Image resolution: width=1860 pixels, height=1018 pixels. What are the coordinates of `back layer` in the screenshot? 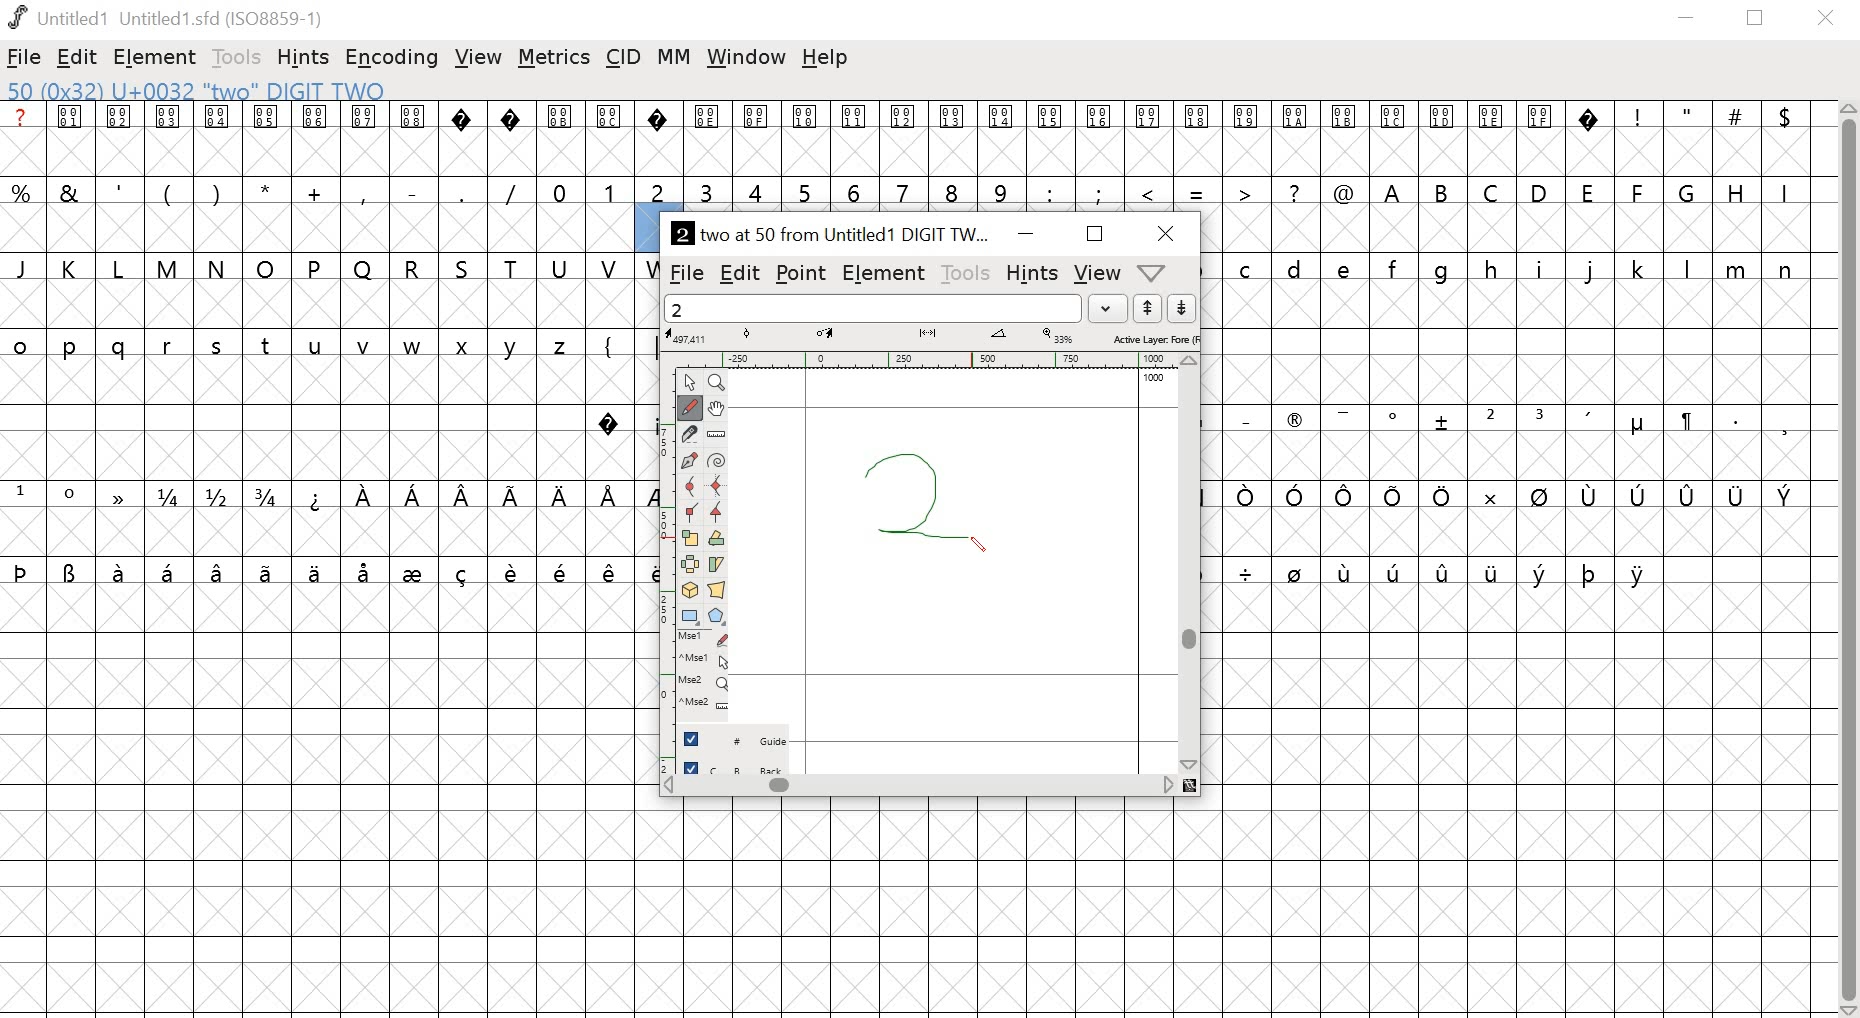 It's located at (739, 764).